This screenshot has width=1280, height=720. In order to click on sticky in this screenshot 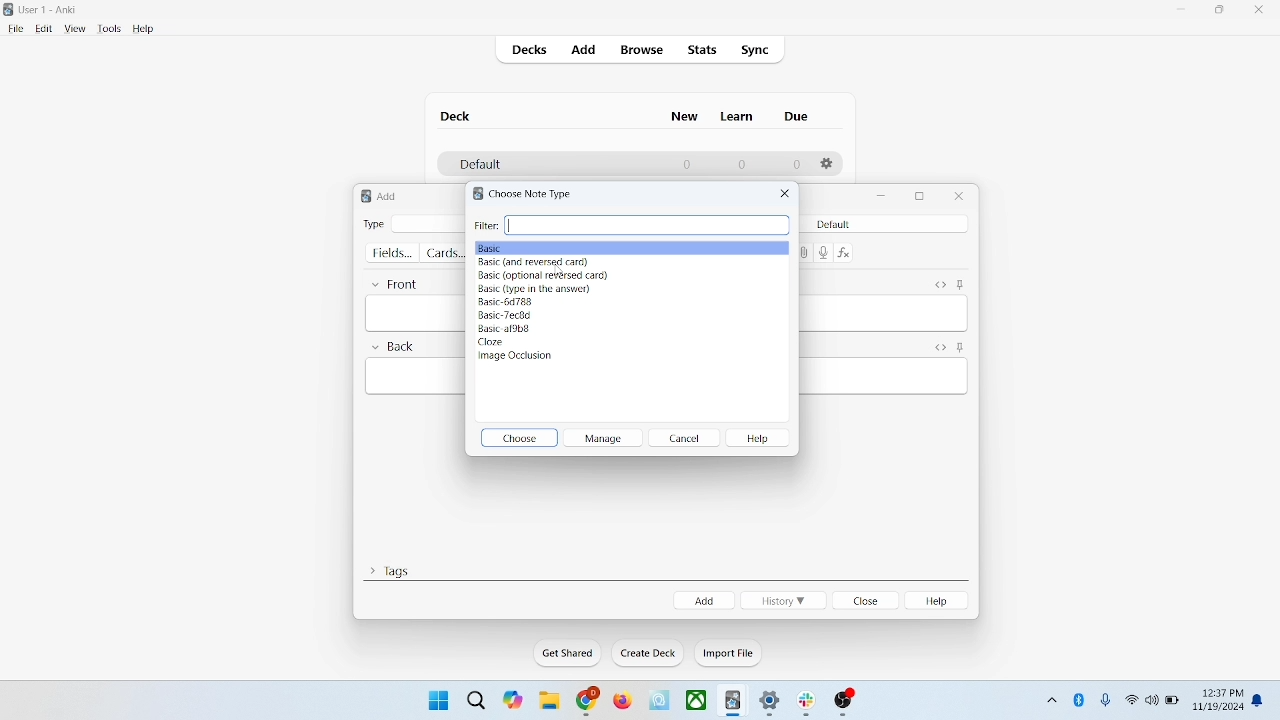, I will do `click(960, 348)`.